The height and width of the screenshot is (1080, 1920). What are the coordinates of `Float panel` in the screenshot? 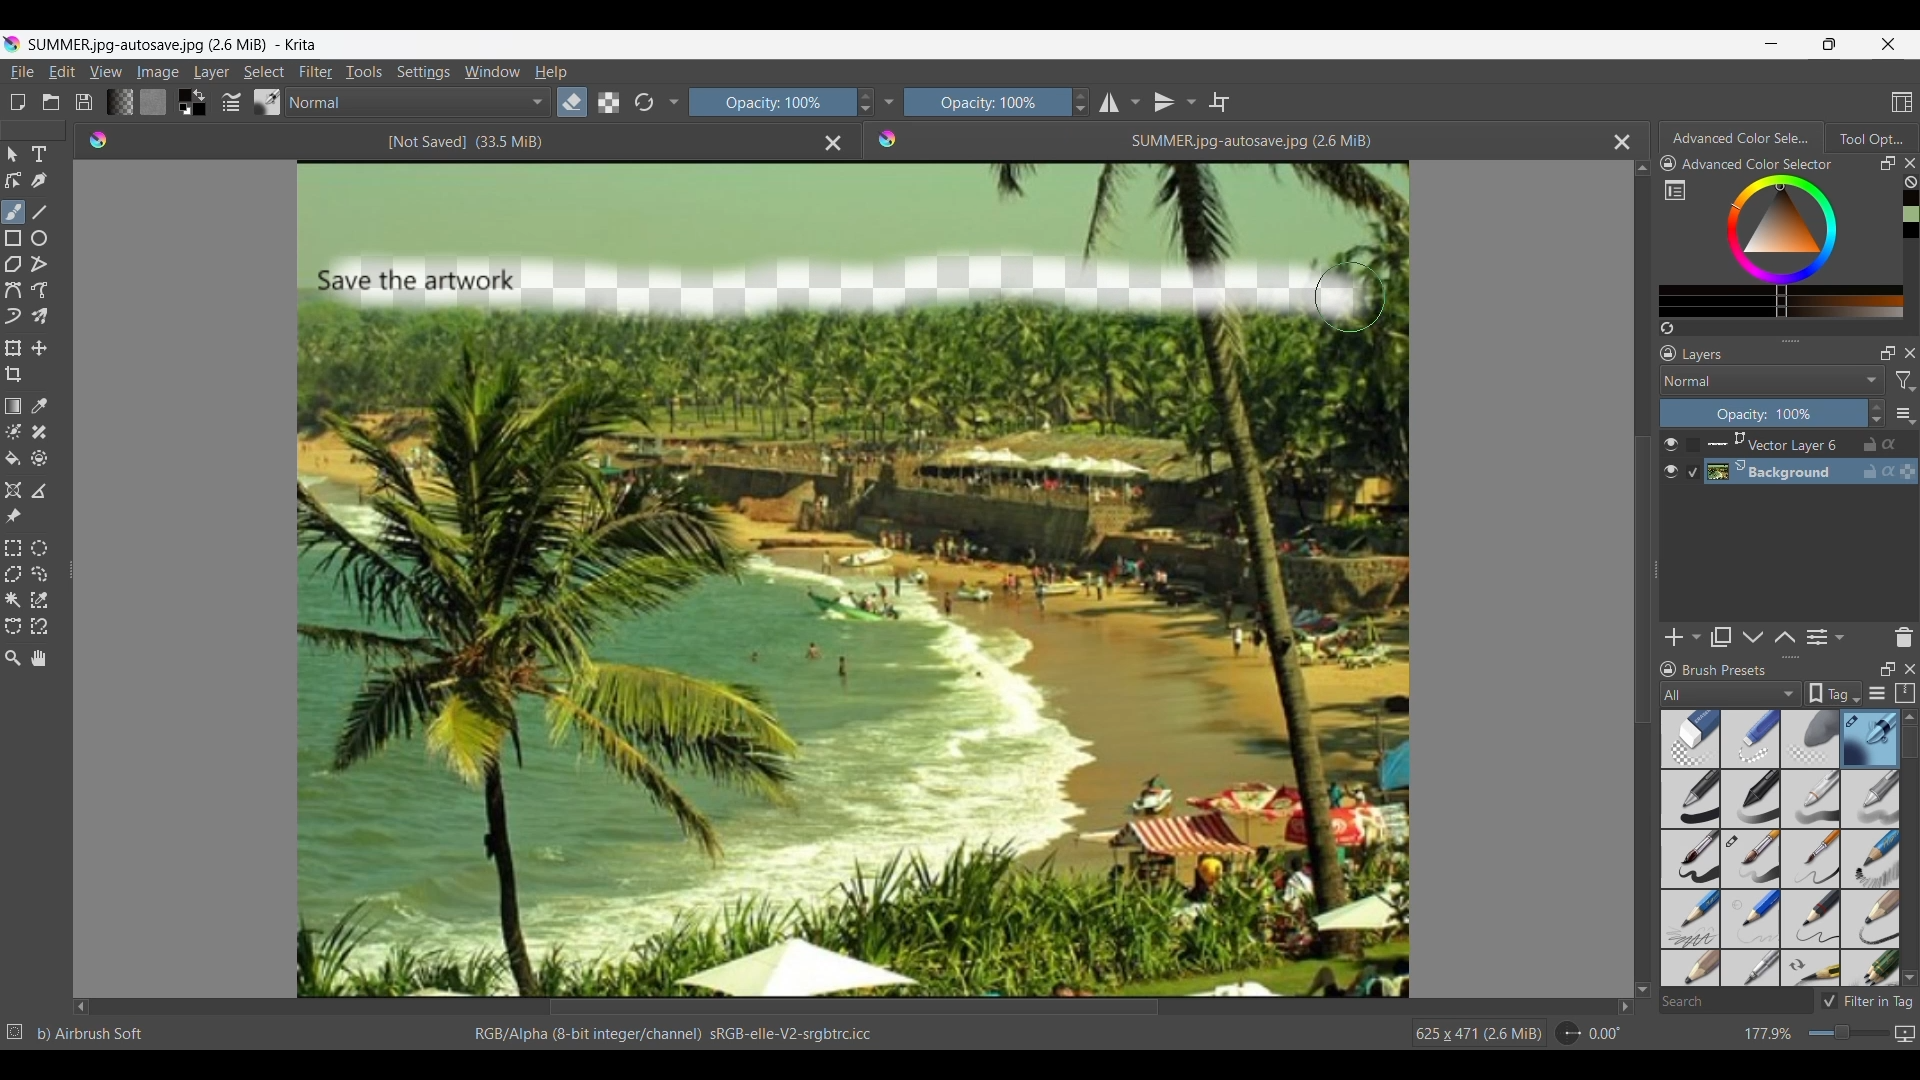 It's located at (1885, 670).